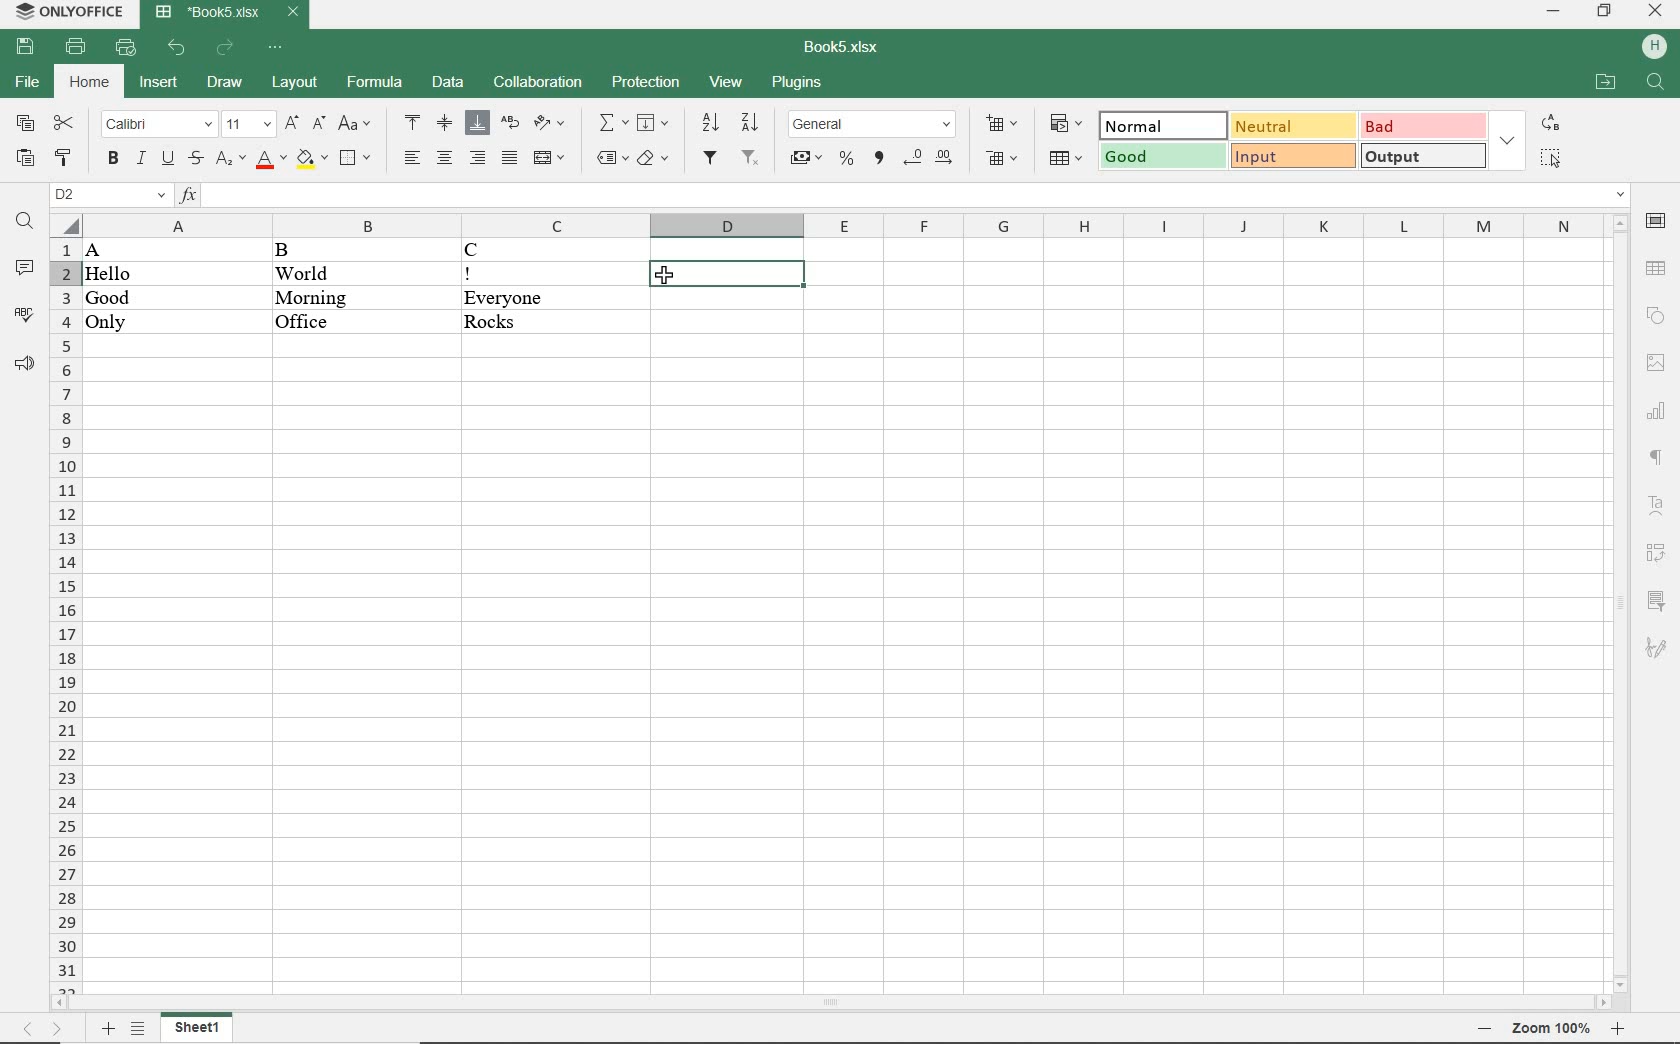  What do you see at coordinates (807, 160) in the screenshot?
I see `accounting style` at bounding box center [807, 160].